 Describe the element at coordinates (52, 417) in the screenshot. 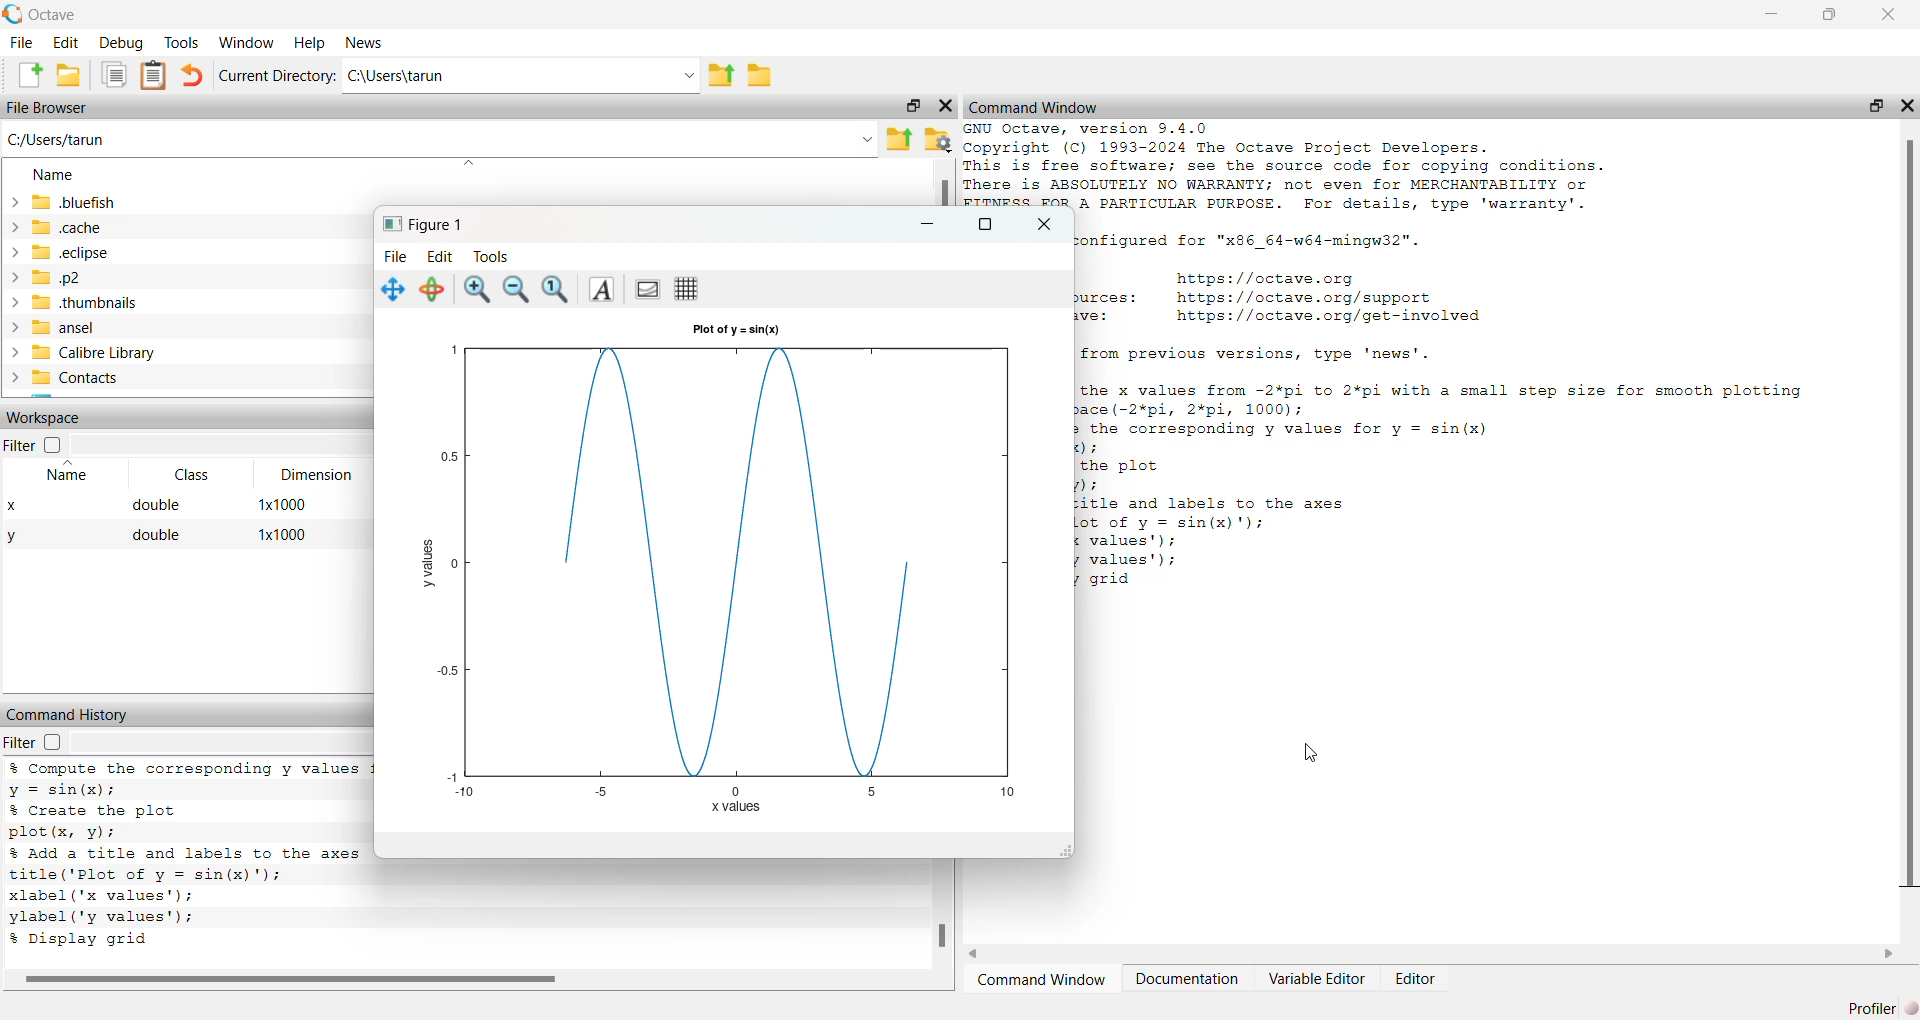

I see `Workspace` at that location.